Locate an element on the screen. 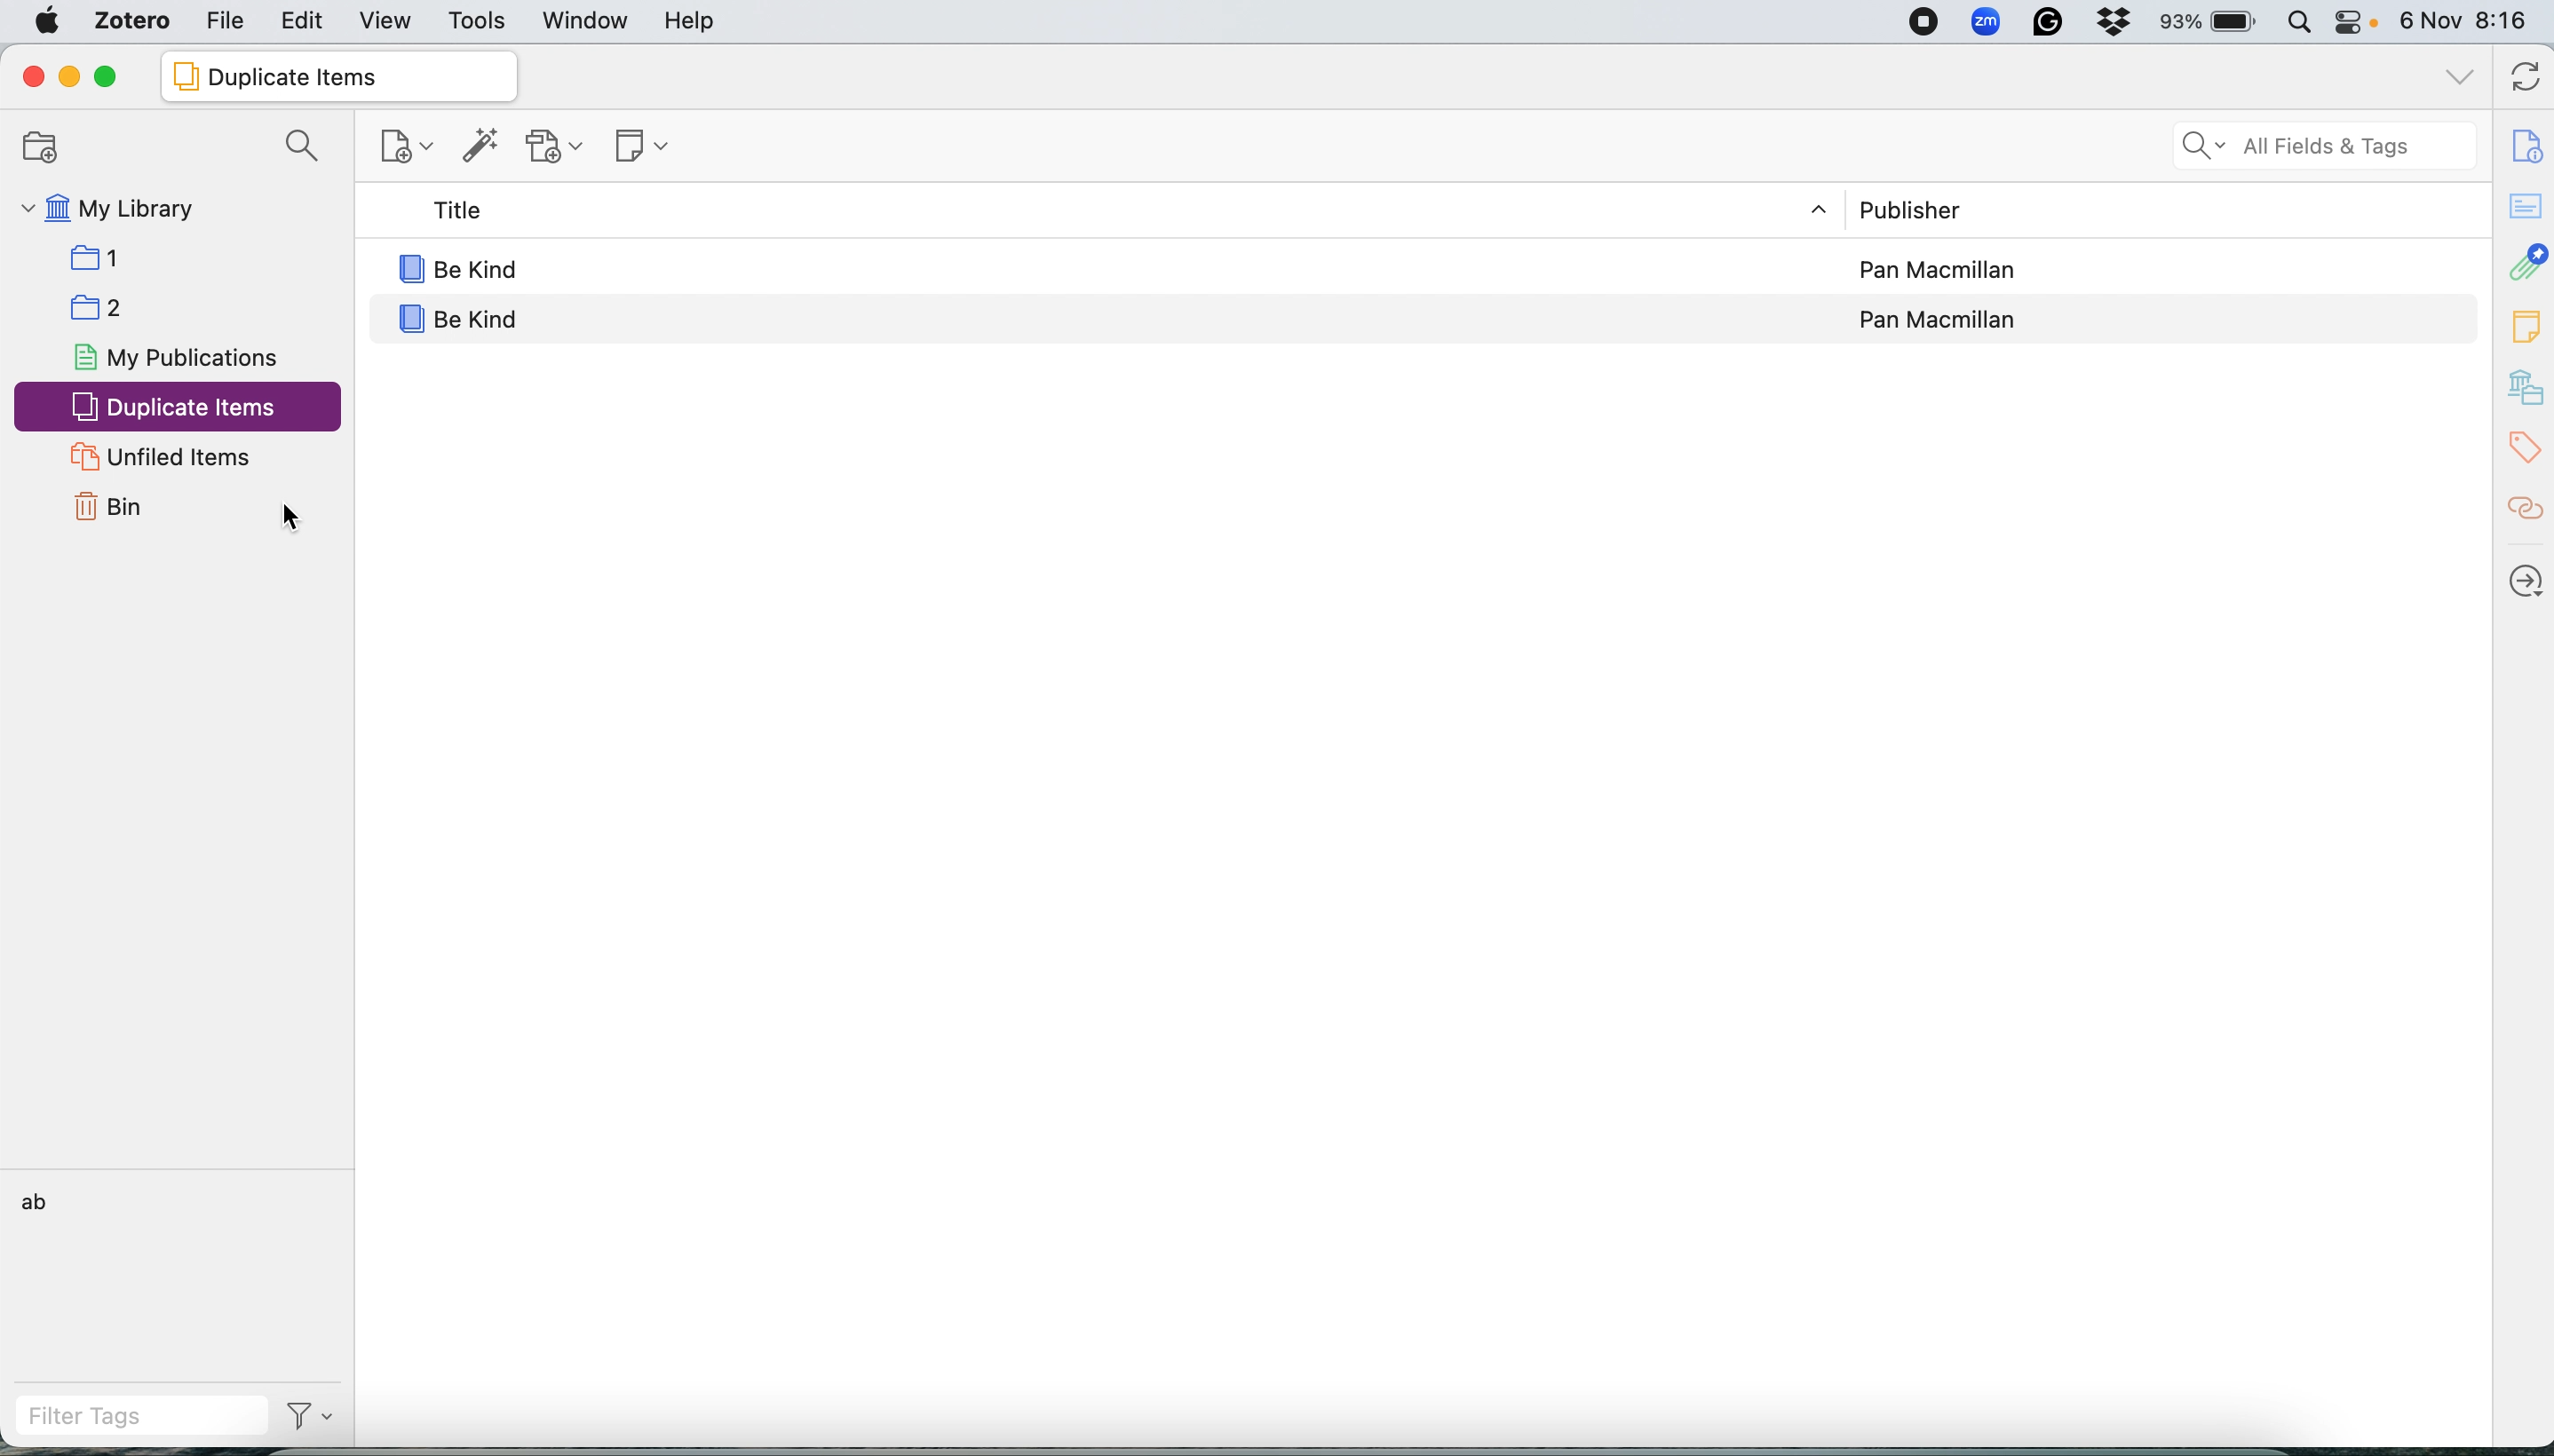 This screenshot has width=2554, height=1456. note info is located at coordinates (2525, 144).